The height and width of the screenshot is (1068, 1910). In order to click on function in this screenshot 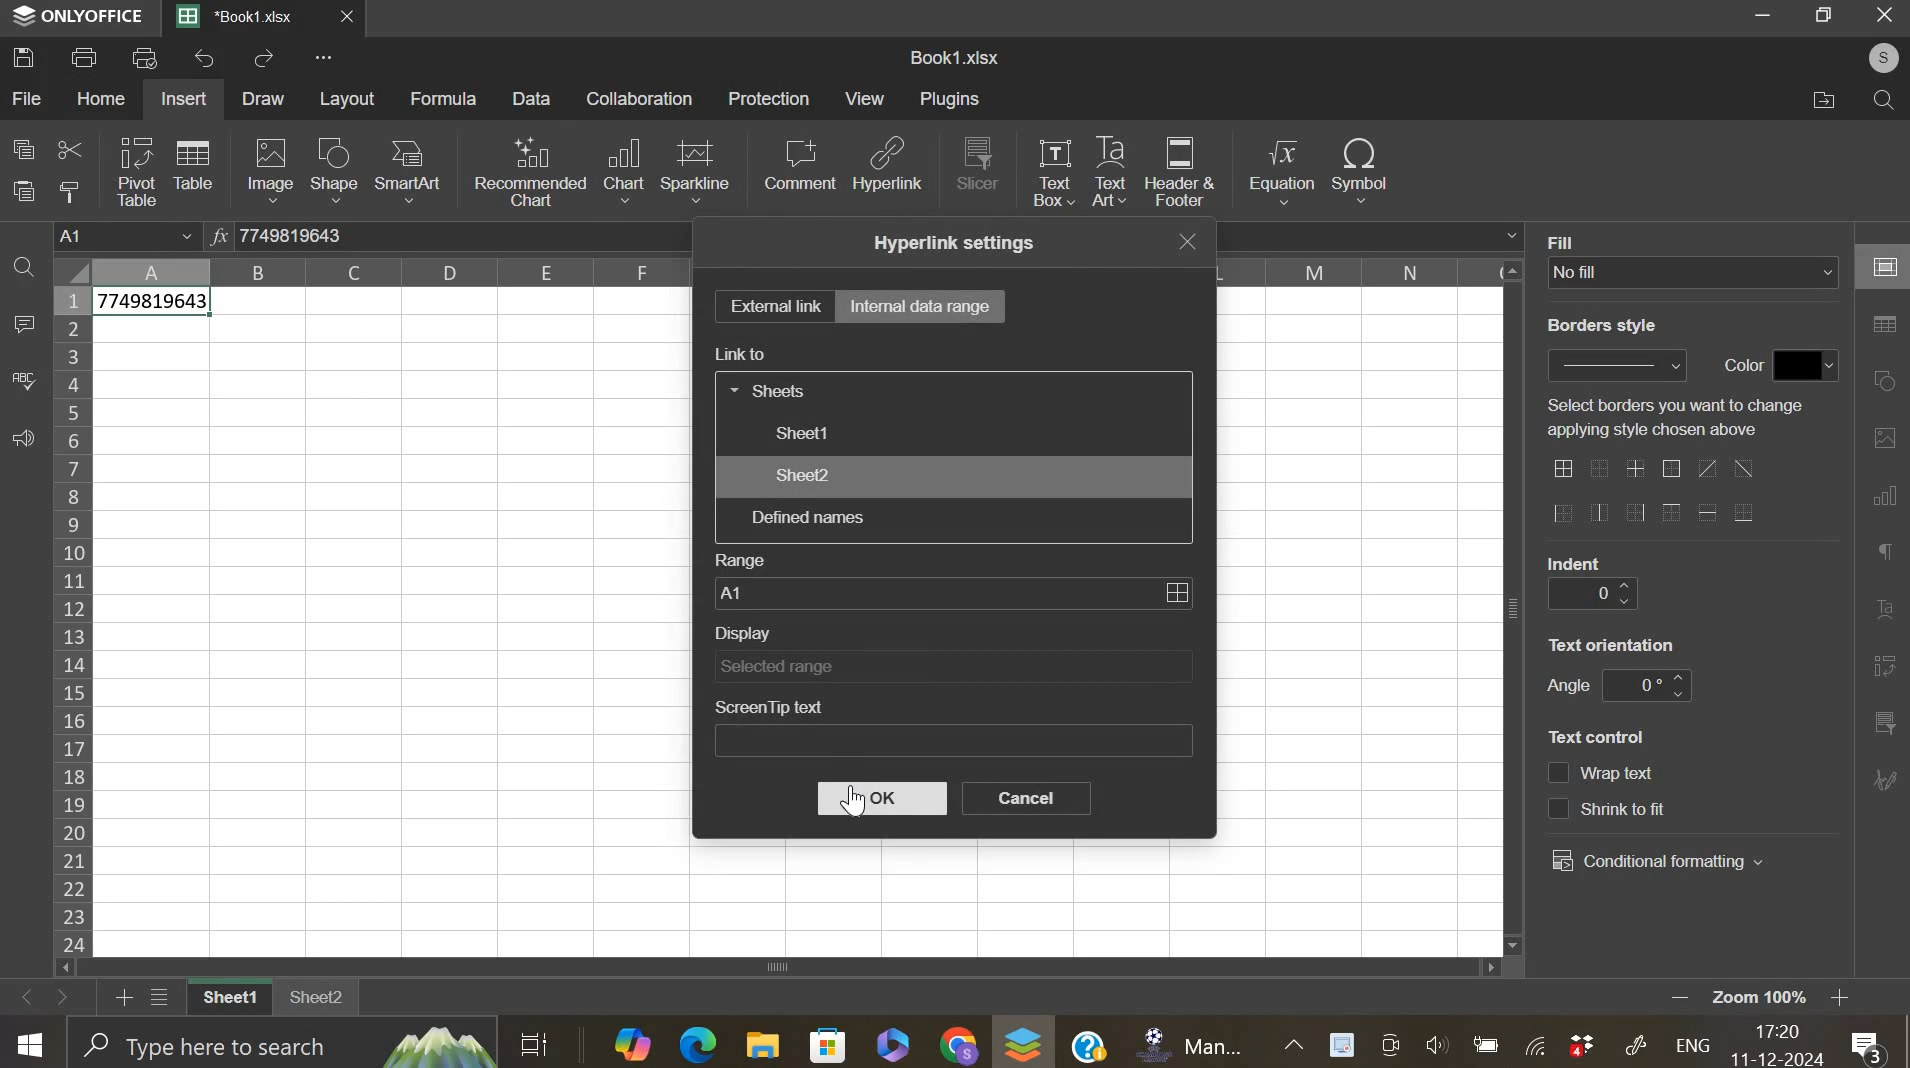, I will do `click(217, 234)`.